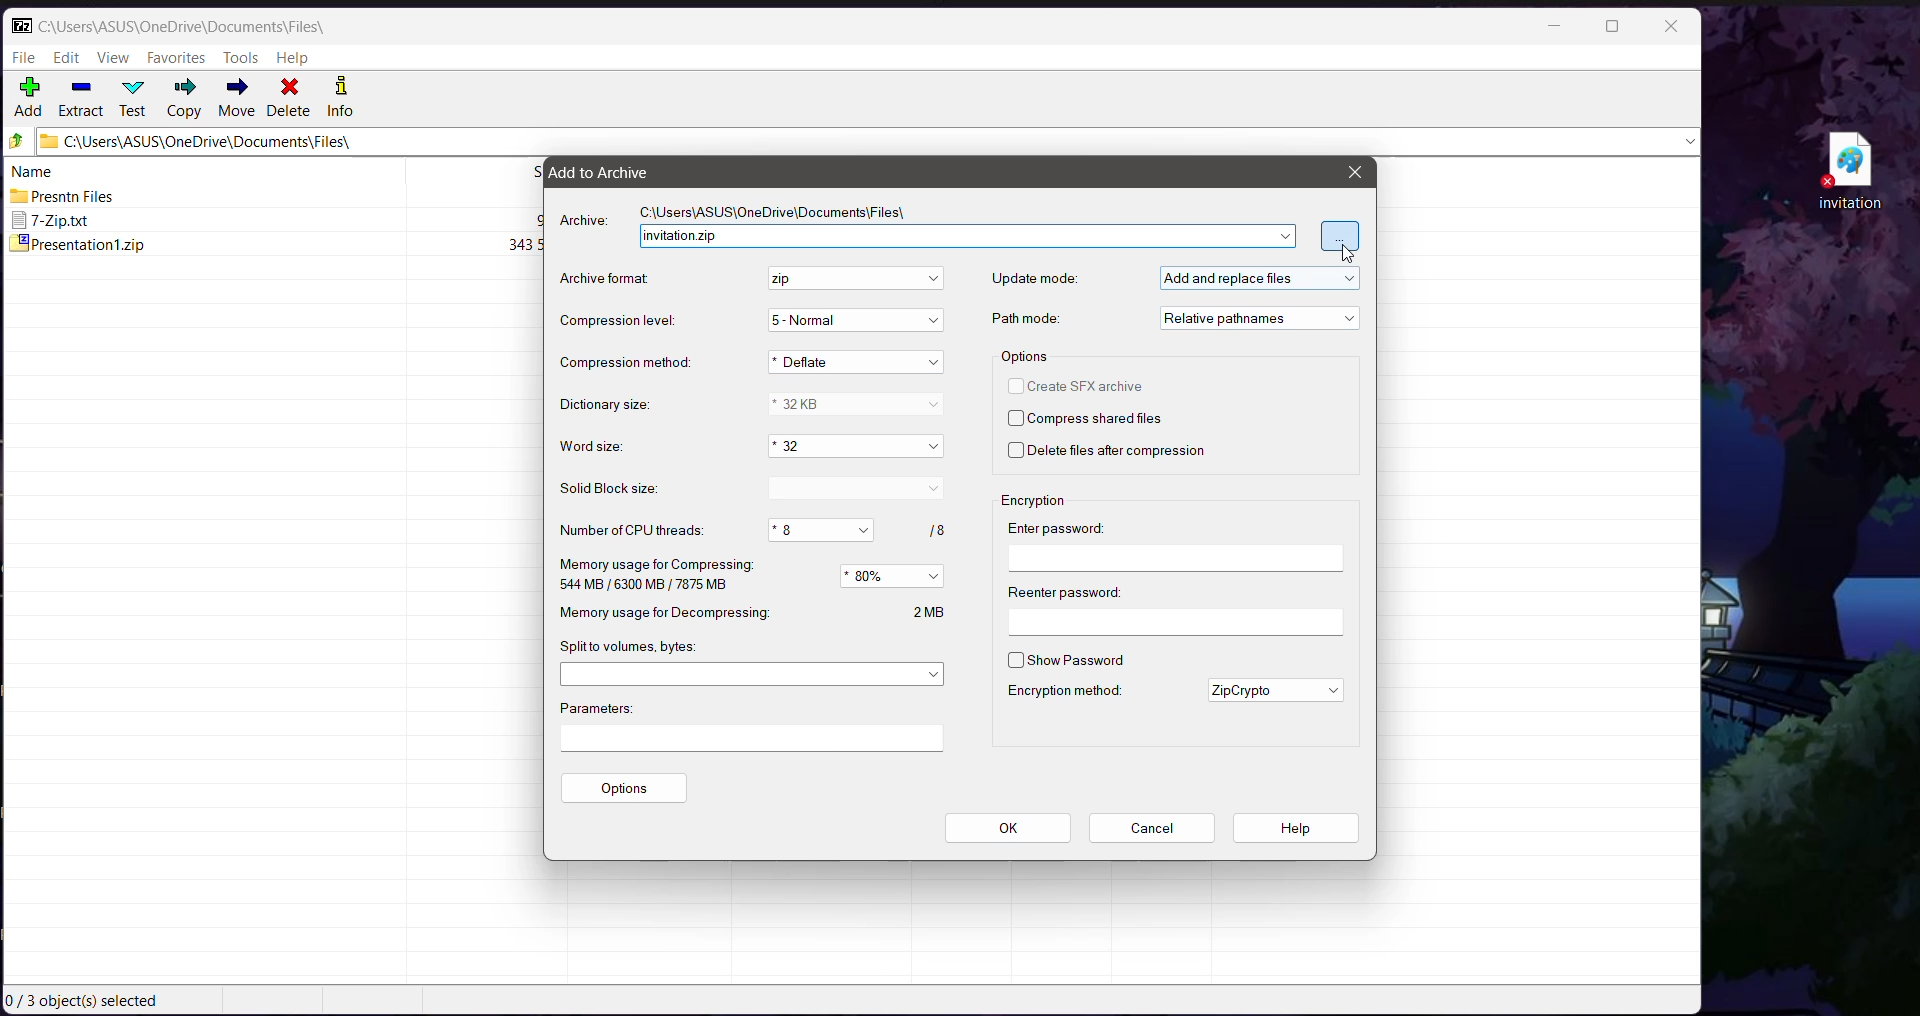 The width and height of the screenshot is (1920, 1016). What do you see at coordinates (1030, 318) in the screenshot?
I see `Path mode` at bounding box center [1030, 318].